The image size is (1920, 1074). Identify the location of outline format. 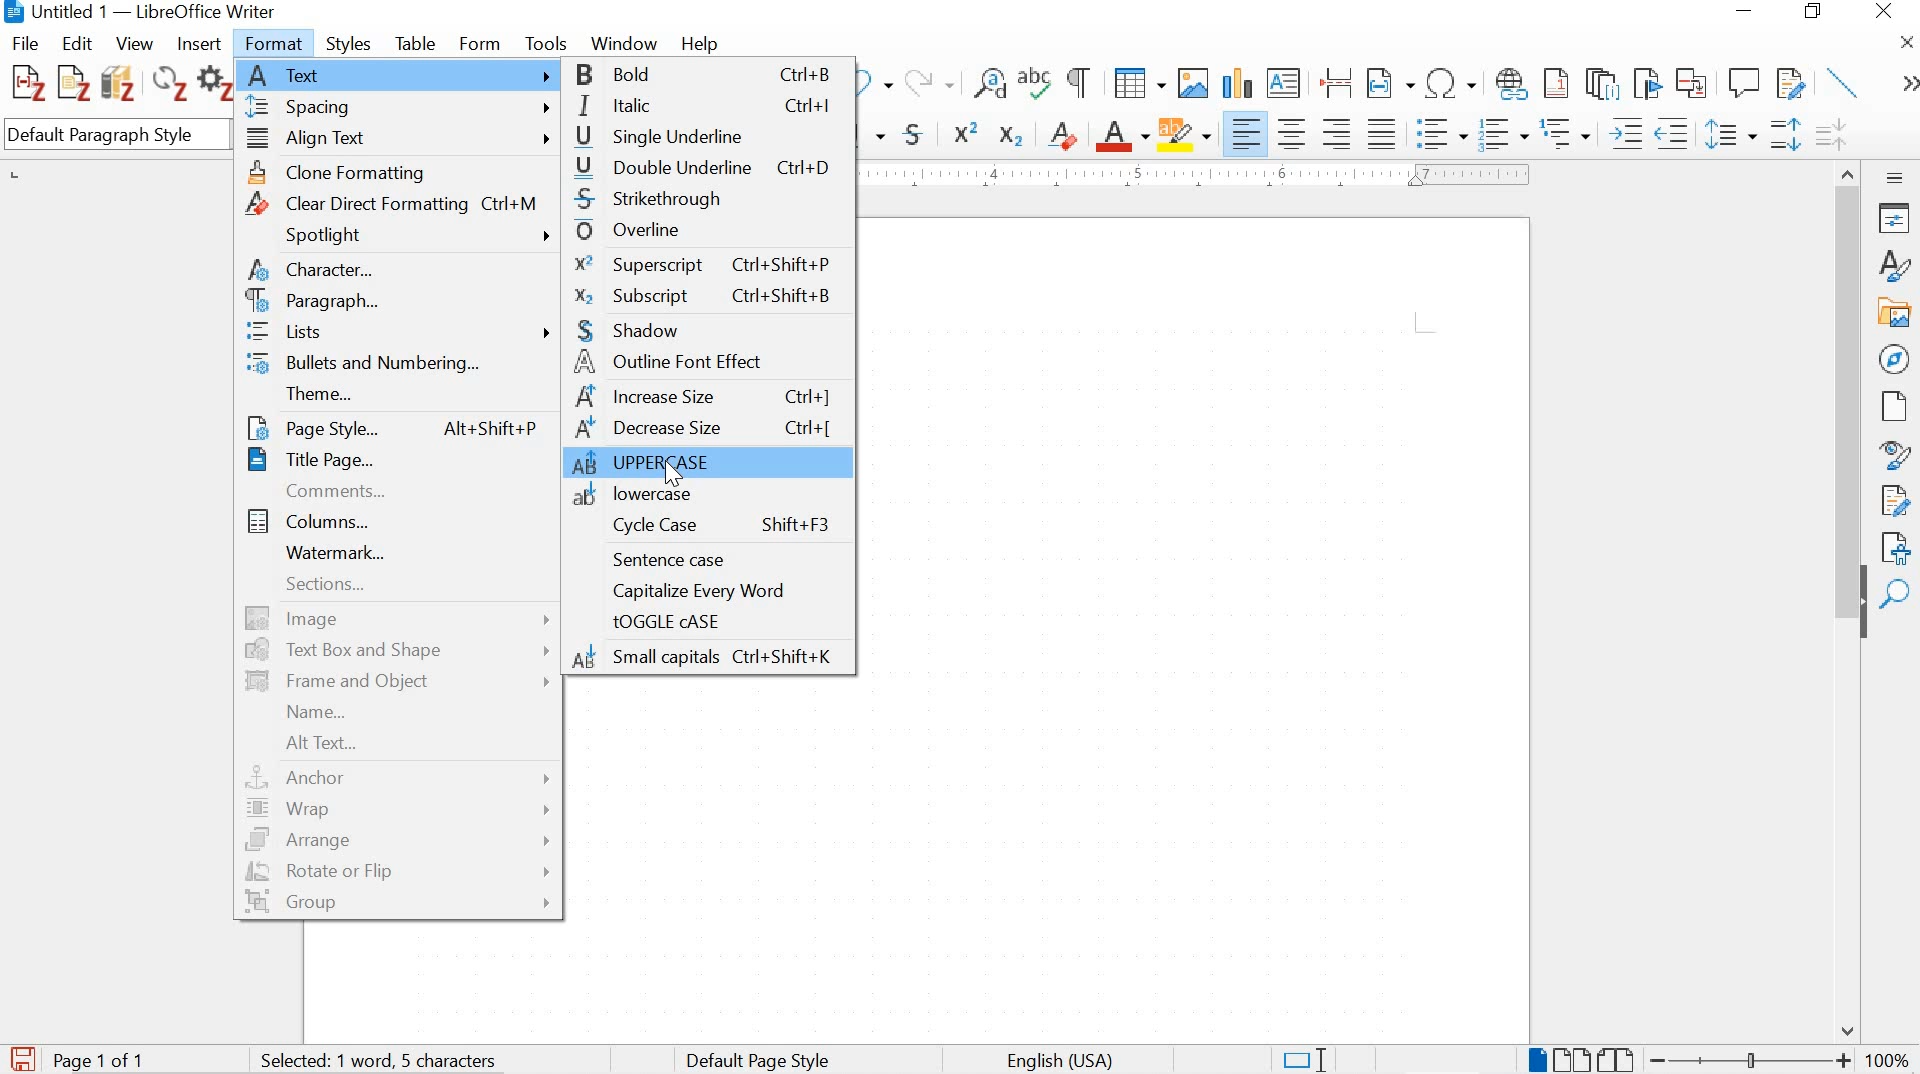
(1567, 135).